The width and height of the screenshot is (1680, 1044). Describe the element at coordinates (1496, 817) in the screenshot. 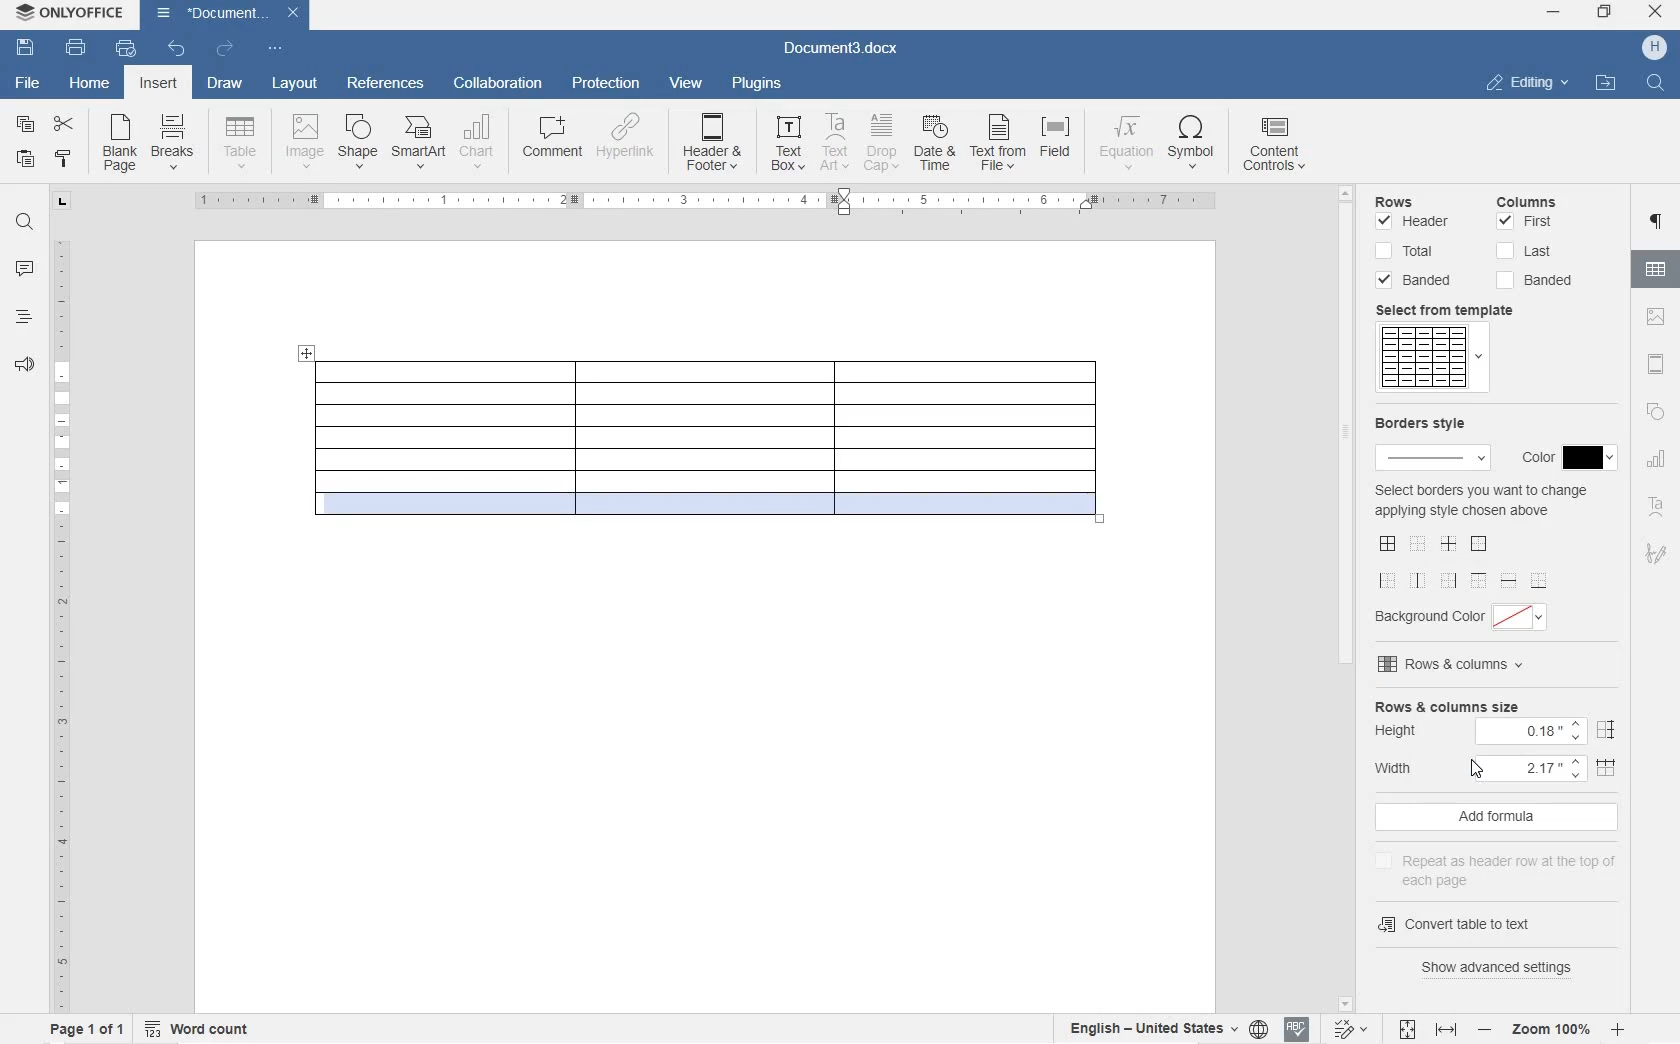

I see `add formula` at that location.